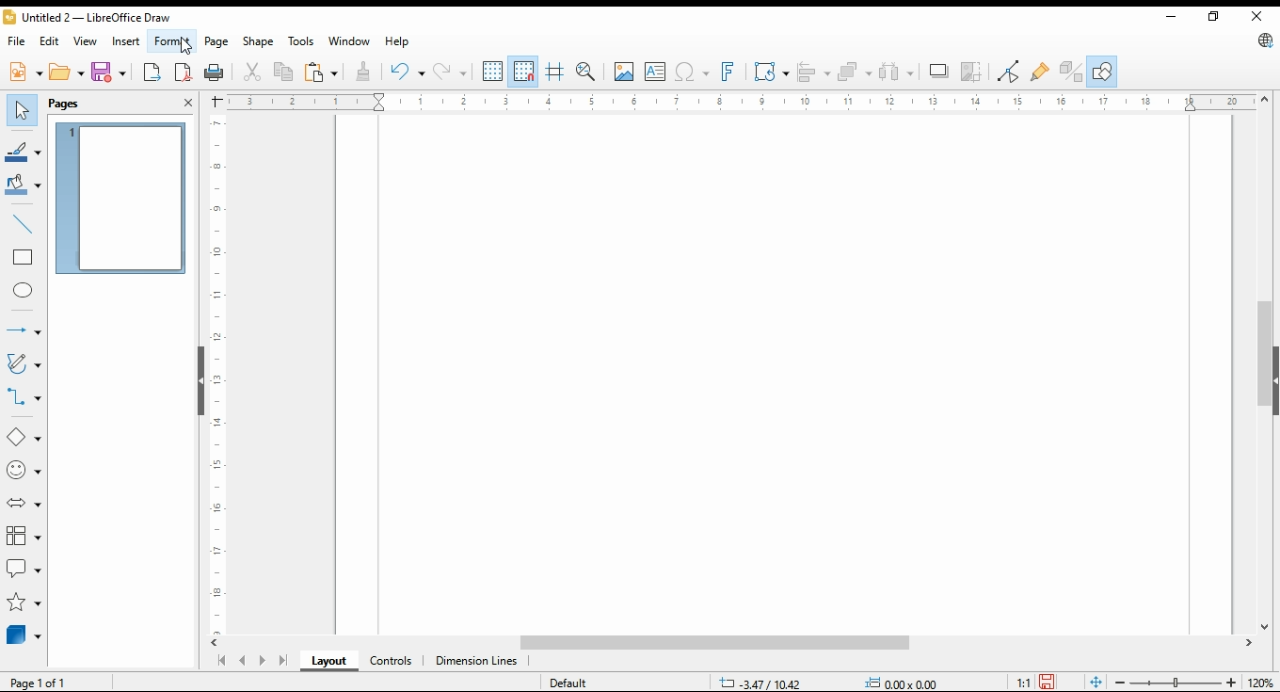 Image resolution: width=1280 pixels, height=692 pixels. What do you see at coordinates (243, 662) in the screenshot?
I see `previous page` at bounding box center [243, 662].